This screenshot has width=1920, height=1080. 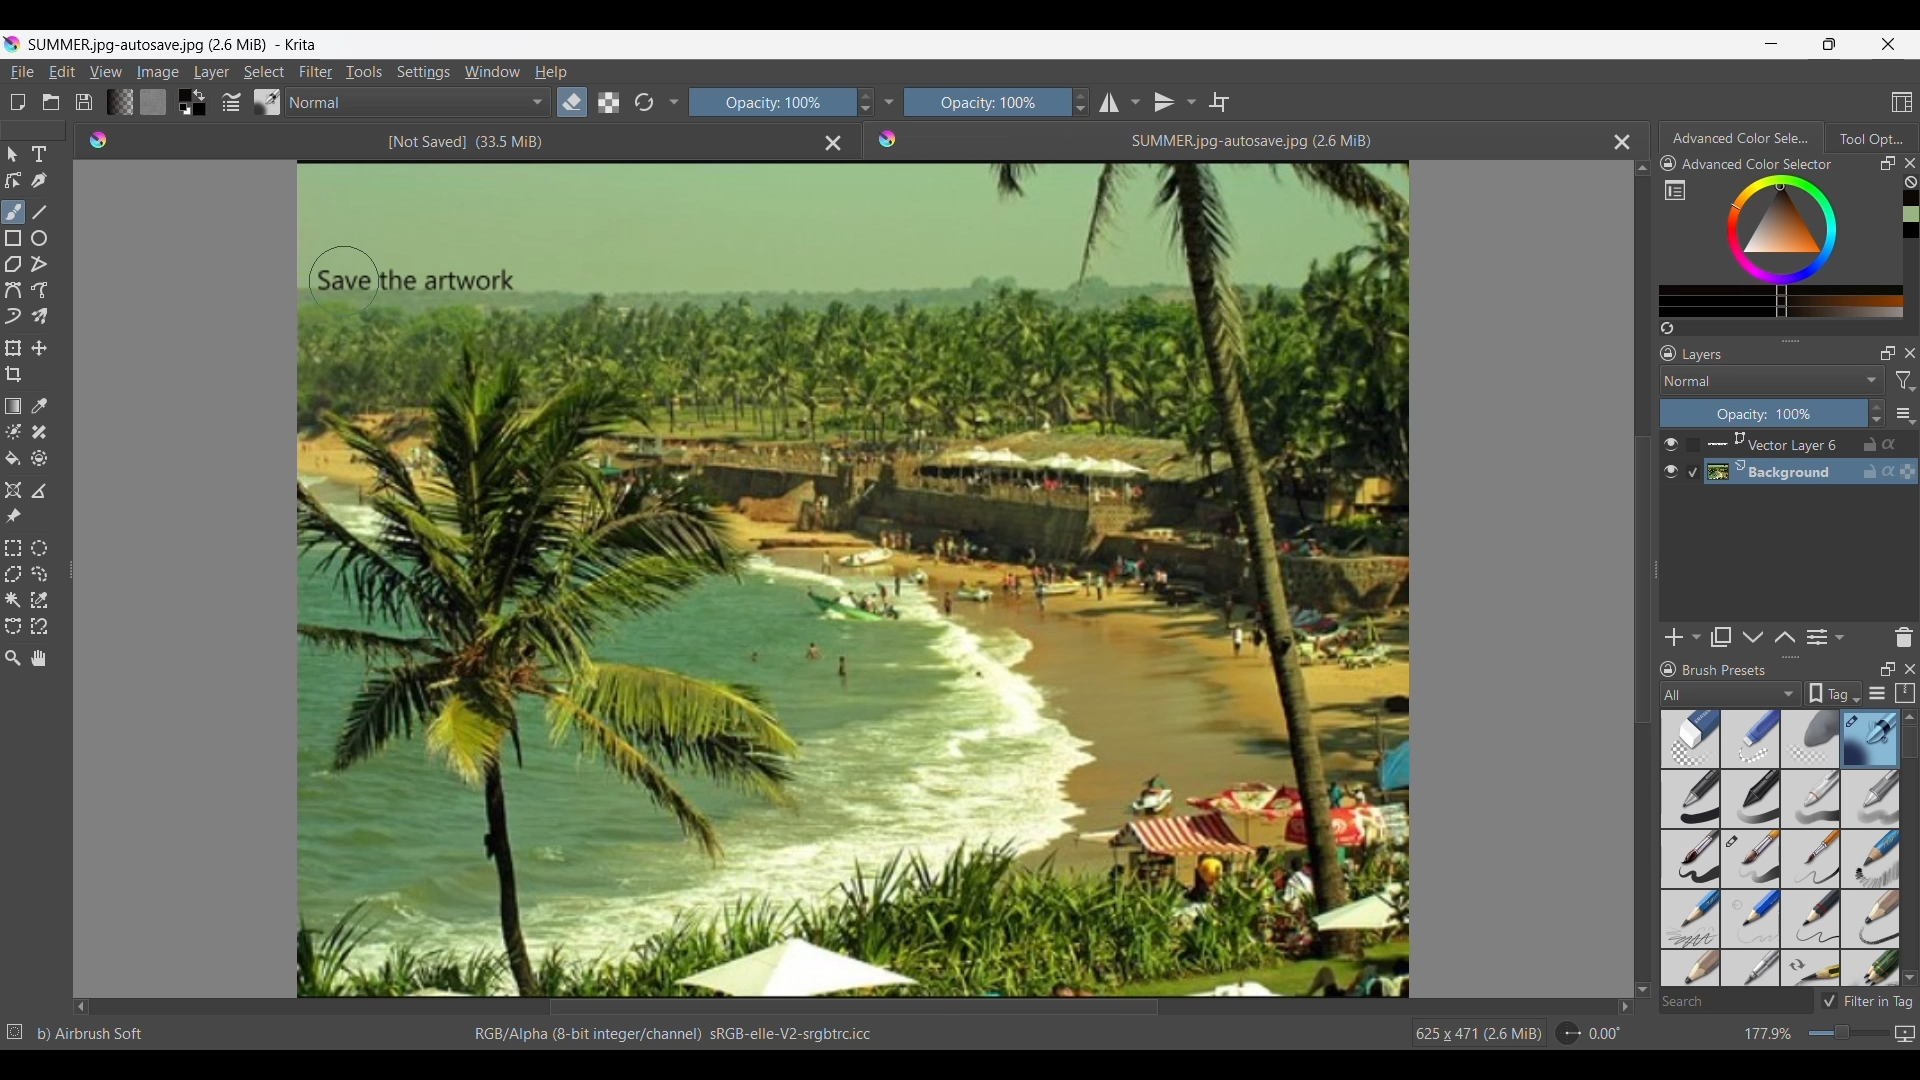 What do you see at coordinates (1910, 214) in the screenshot?
I see `Color history` at bounding box center [1910, 214].